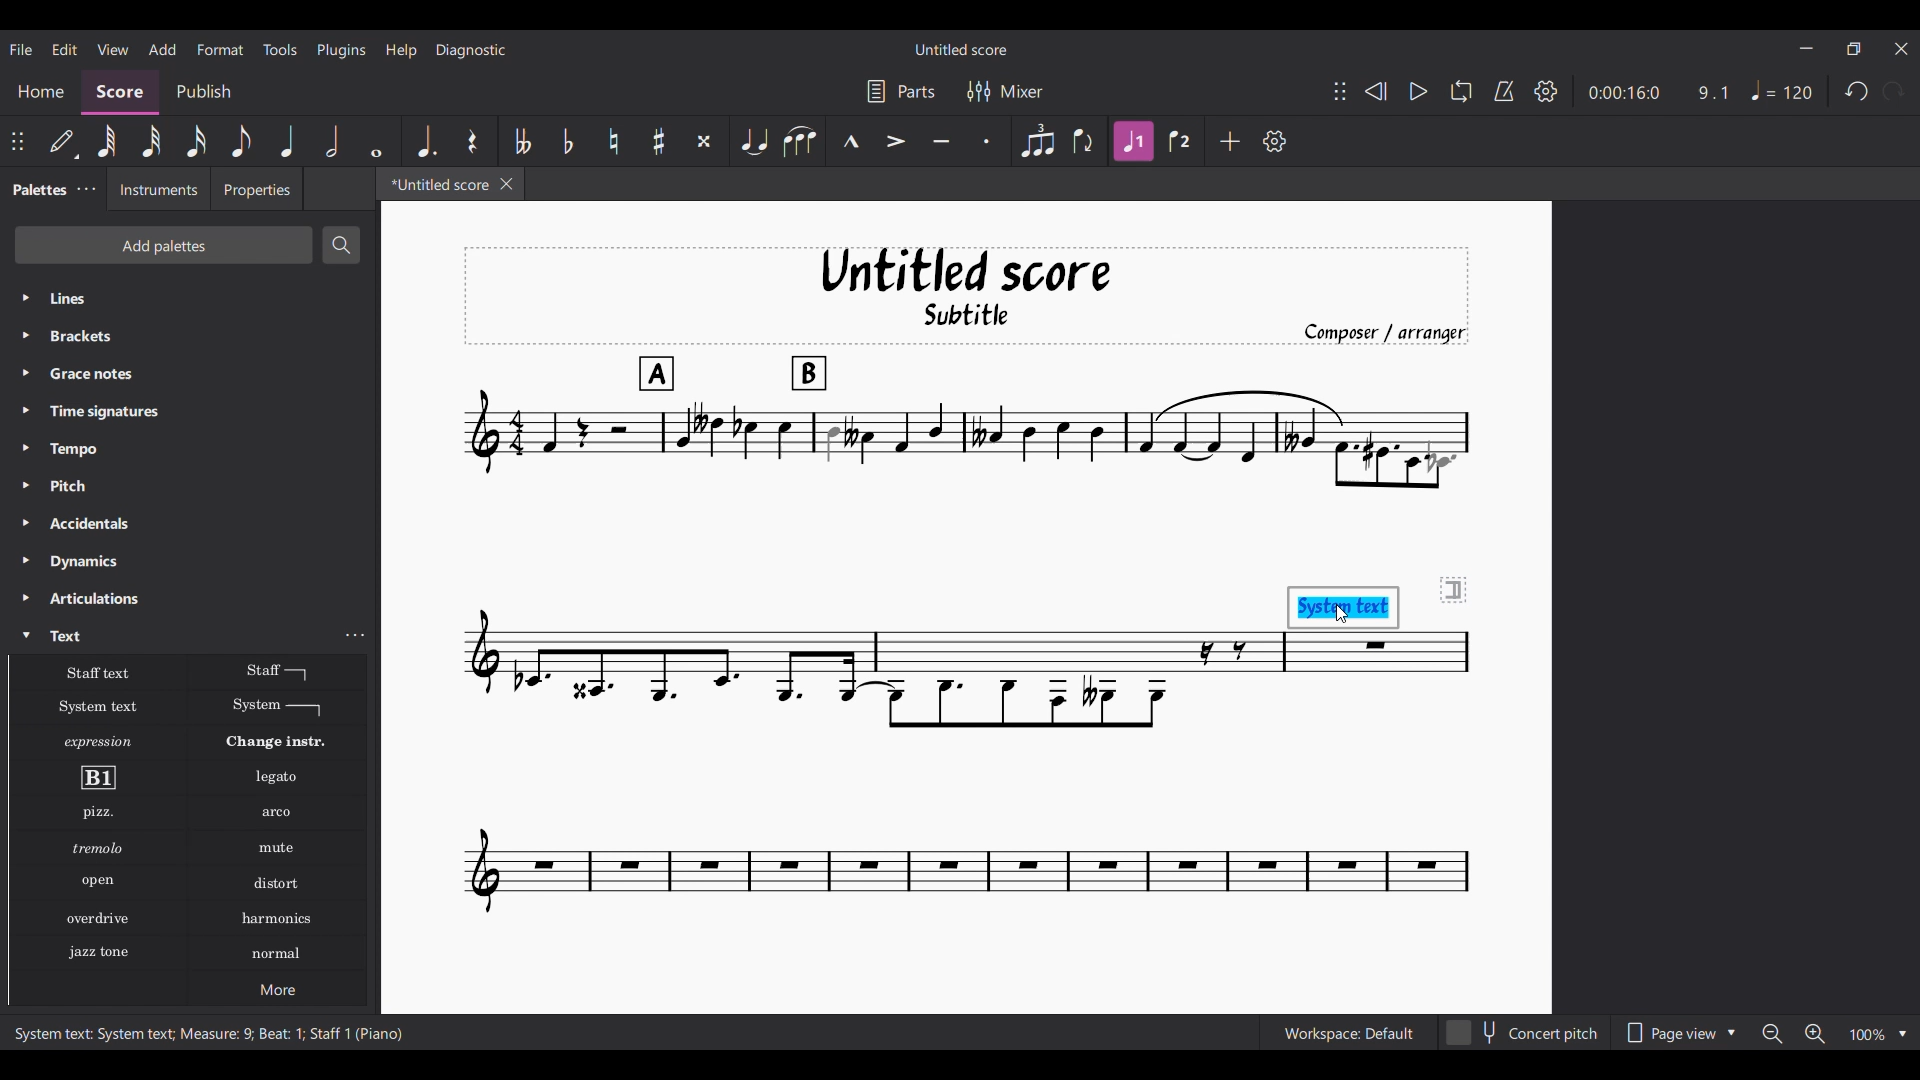 This screenshot has width=1920, height=1080. What do you see at coordinates (40, 92) in the screenshot?
I see `Home section` at bounding box center [40, 92].